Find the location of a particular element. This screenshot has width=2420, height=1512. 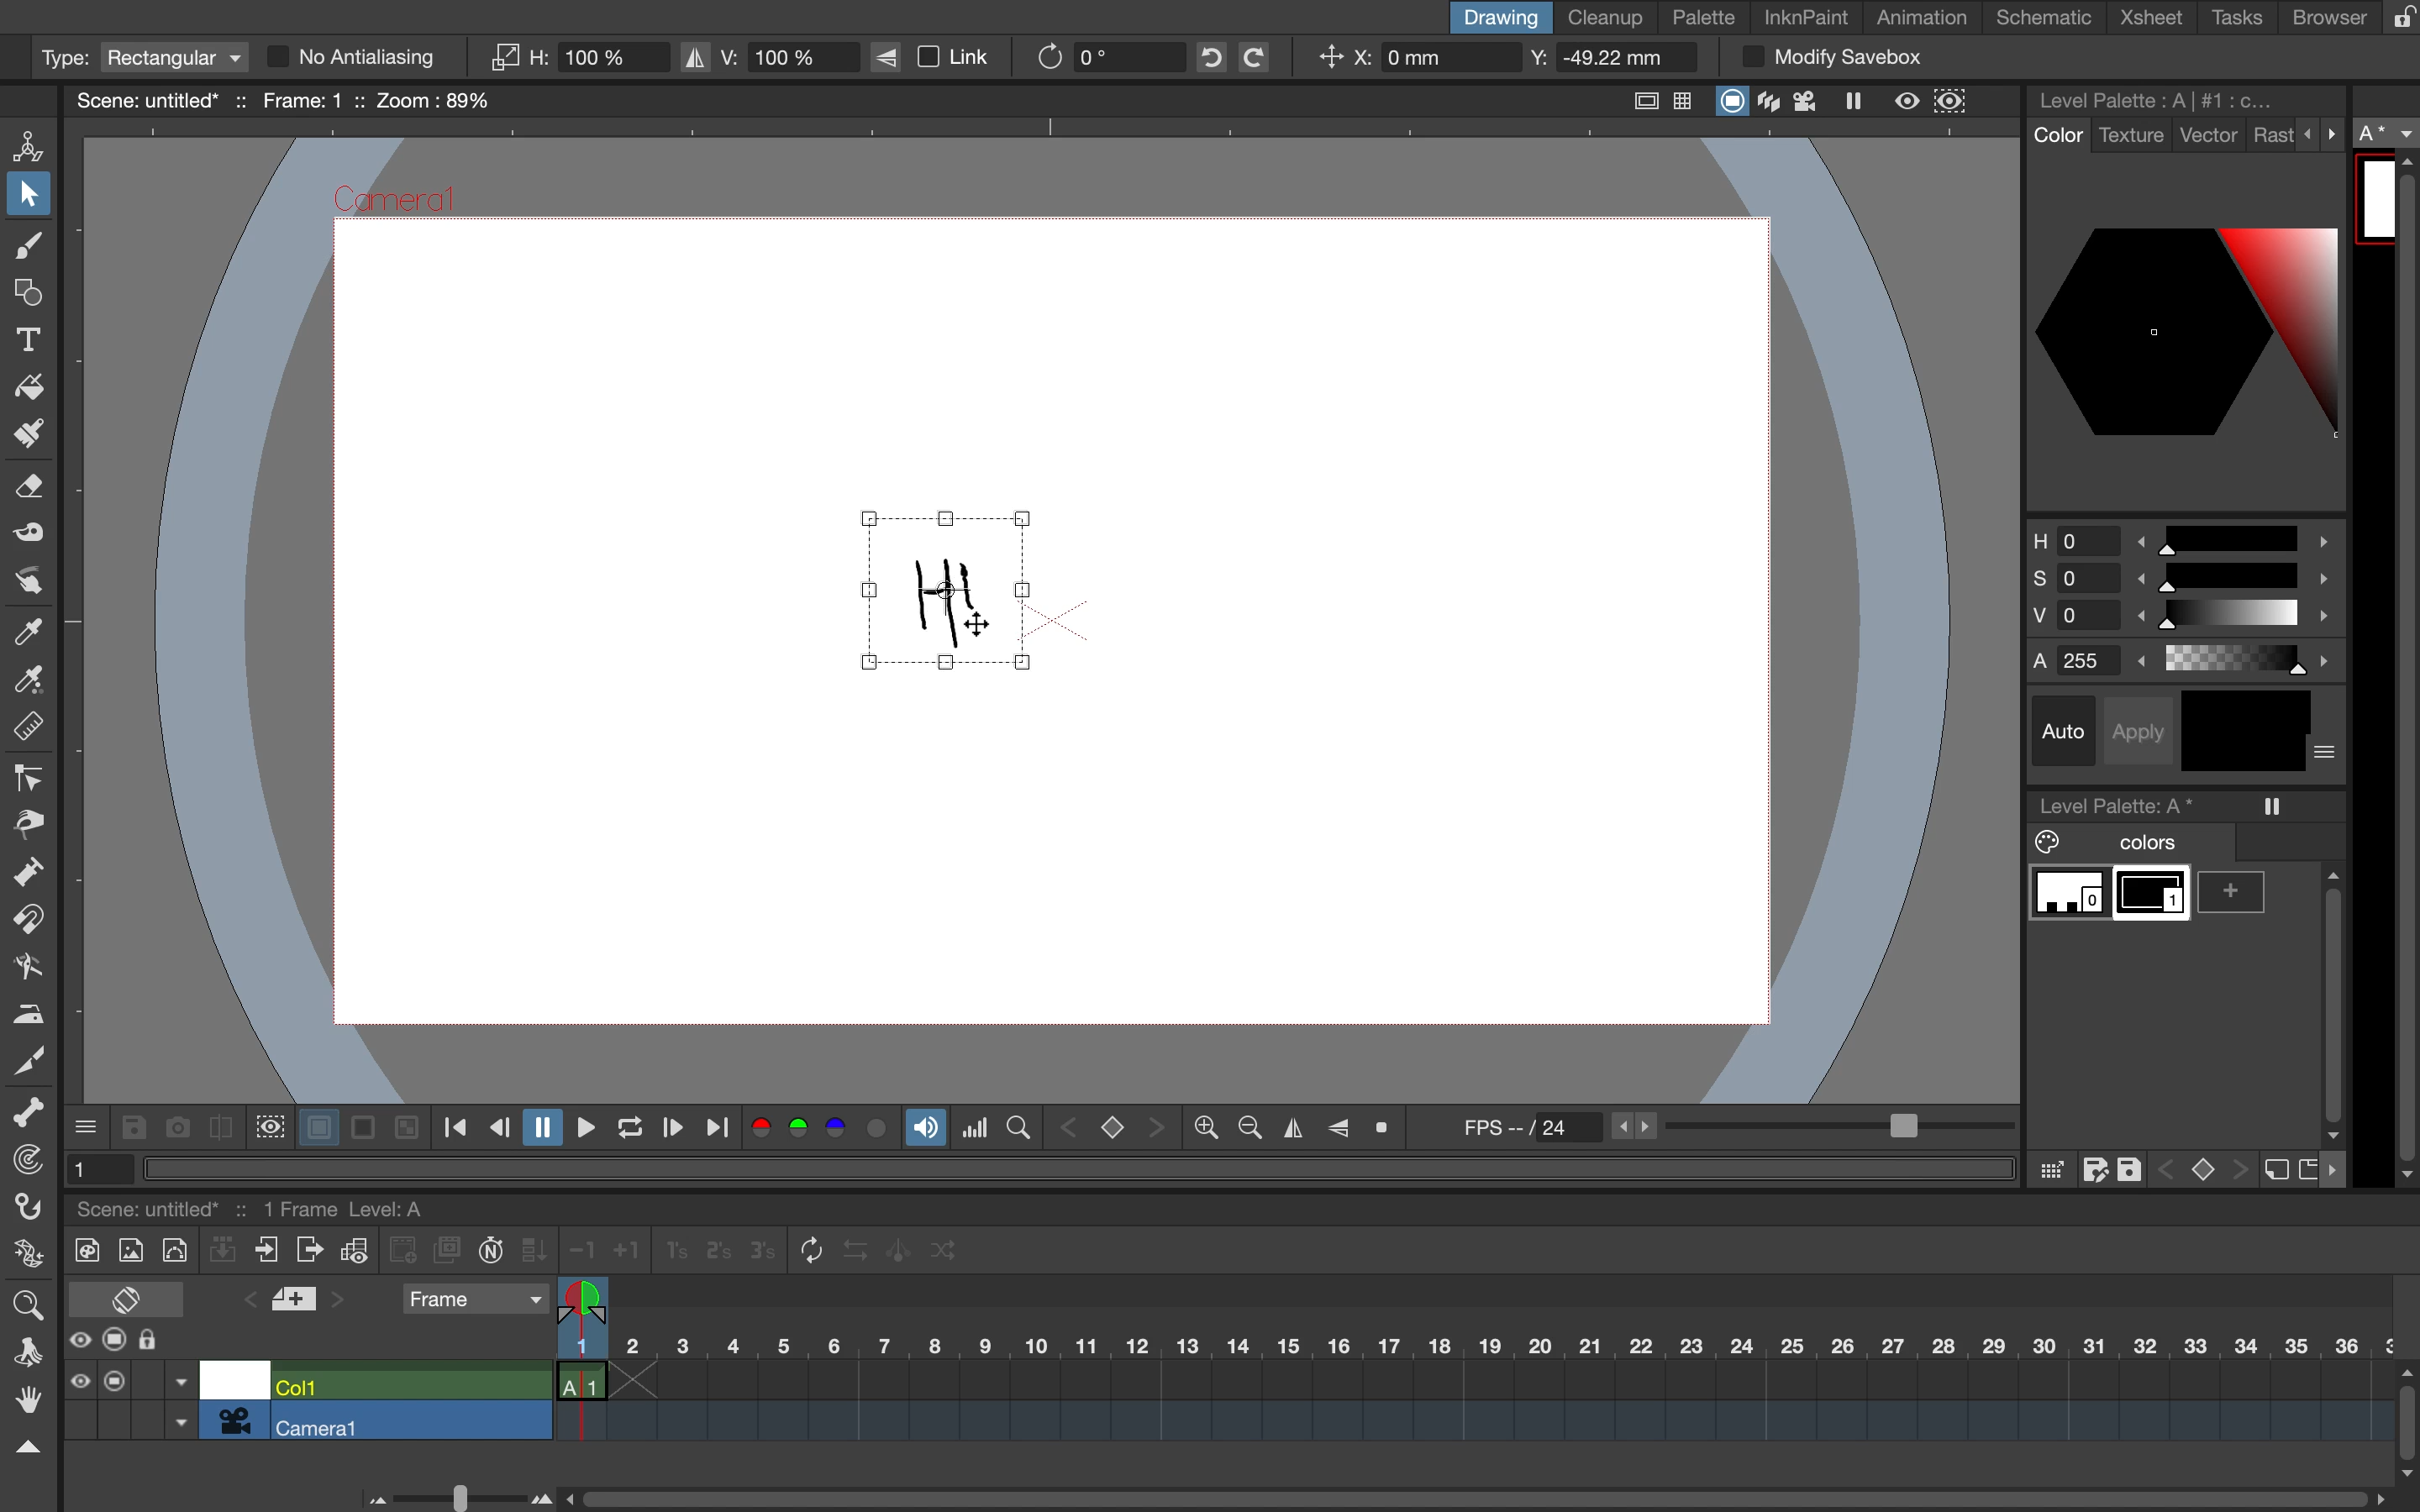

flip vertically is located at coordinates (1339, 1125).